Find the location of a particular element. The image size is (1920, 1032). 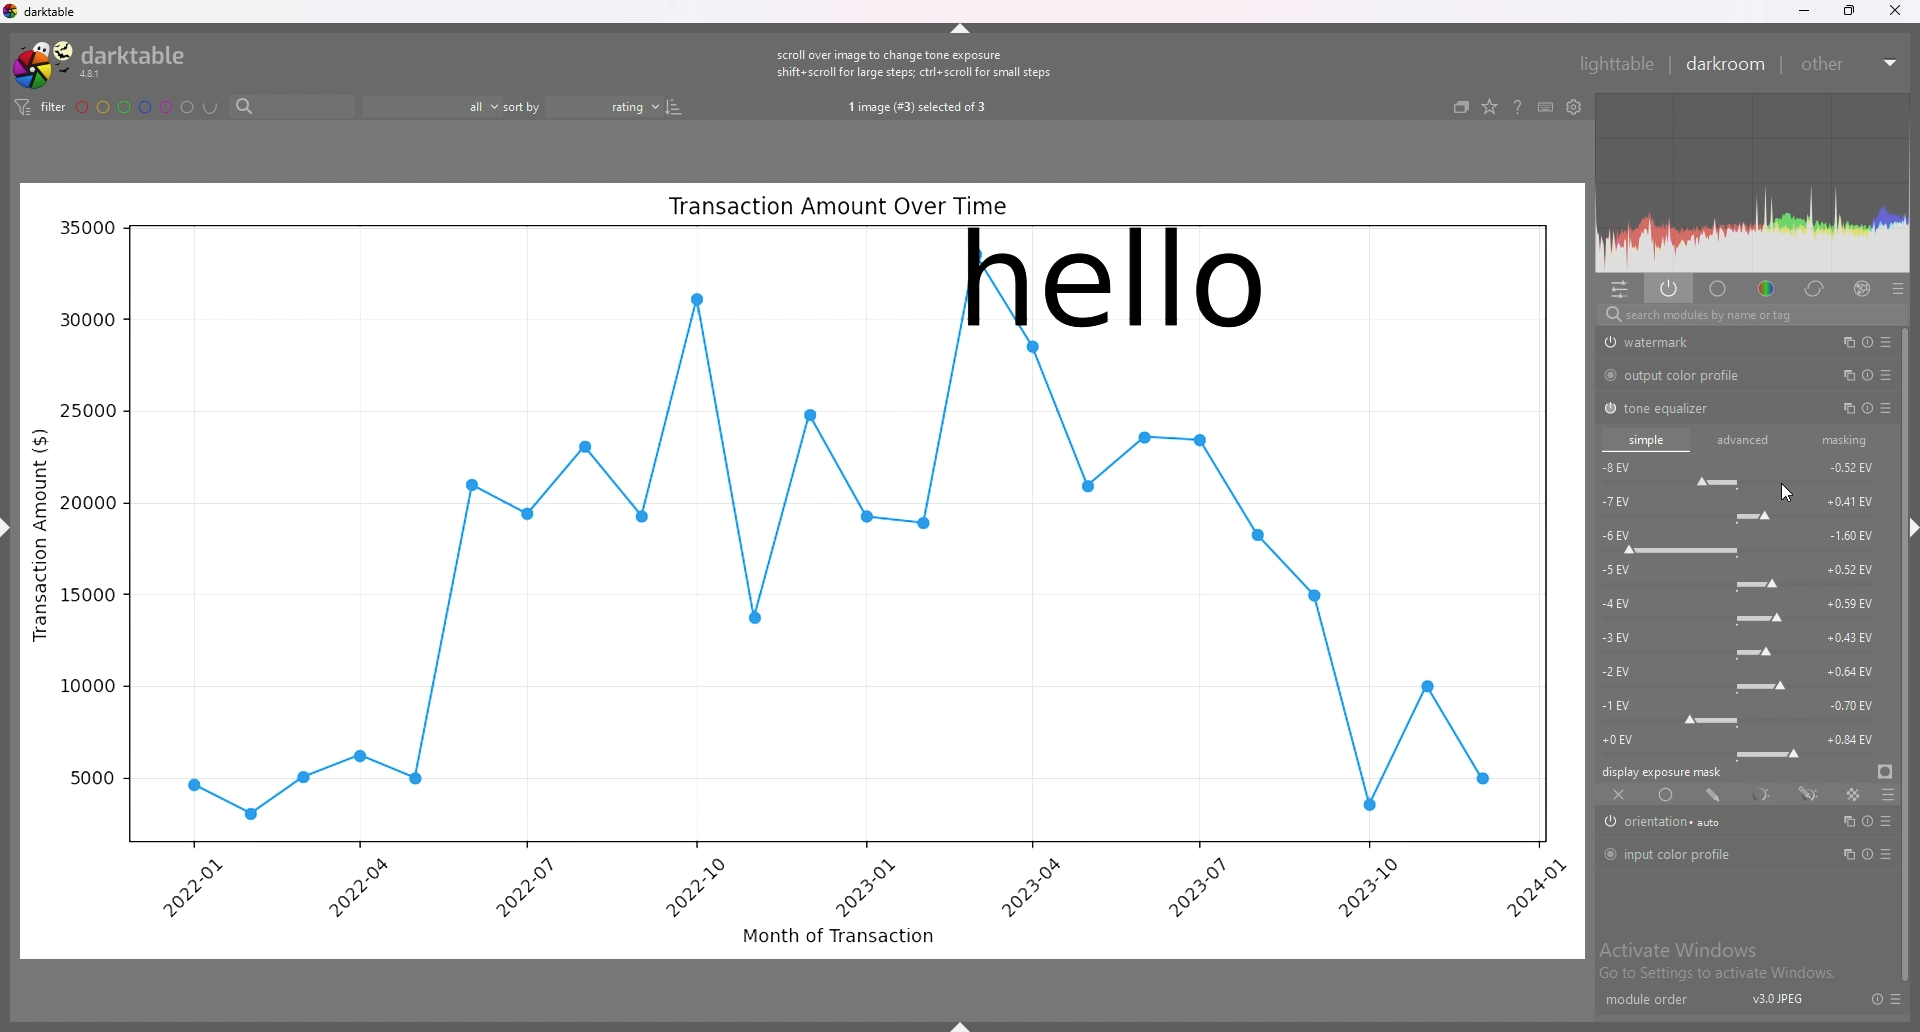

color labels is located at coordinates (134, 108).